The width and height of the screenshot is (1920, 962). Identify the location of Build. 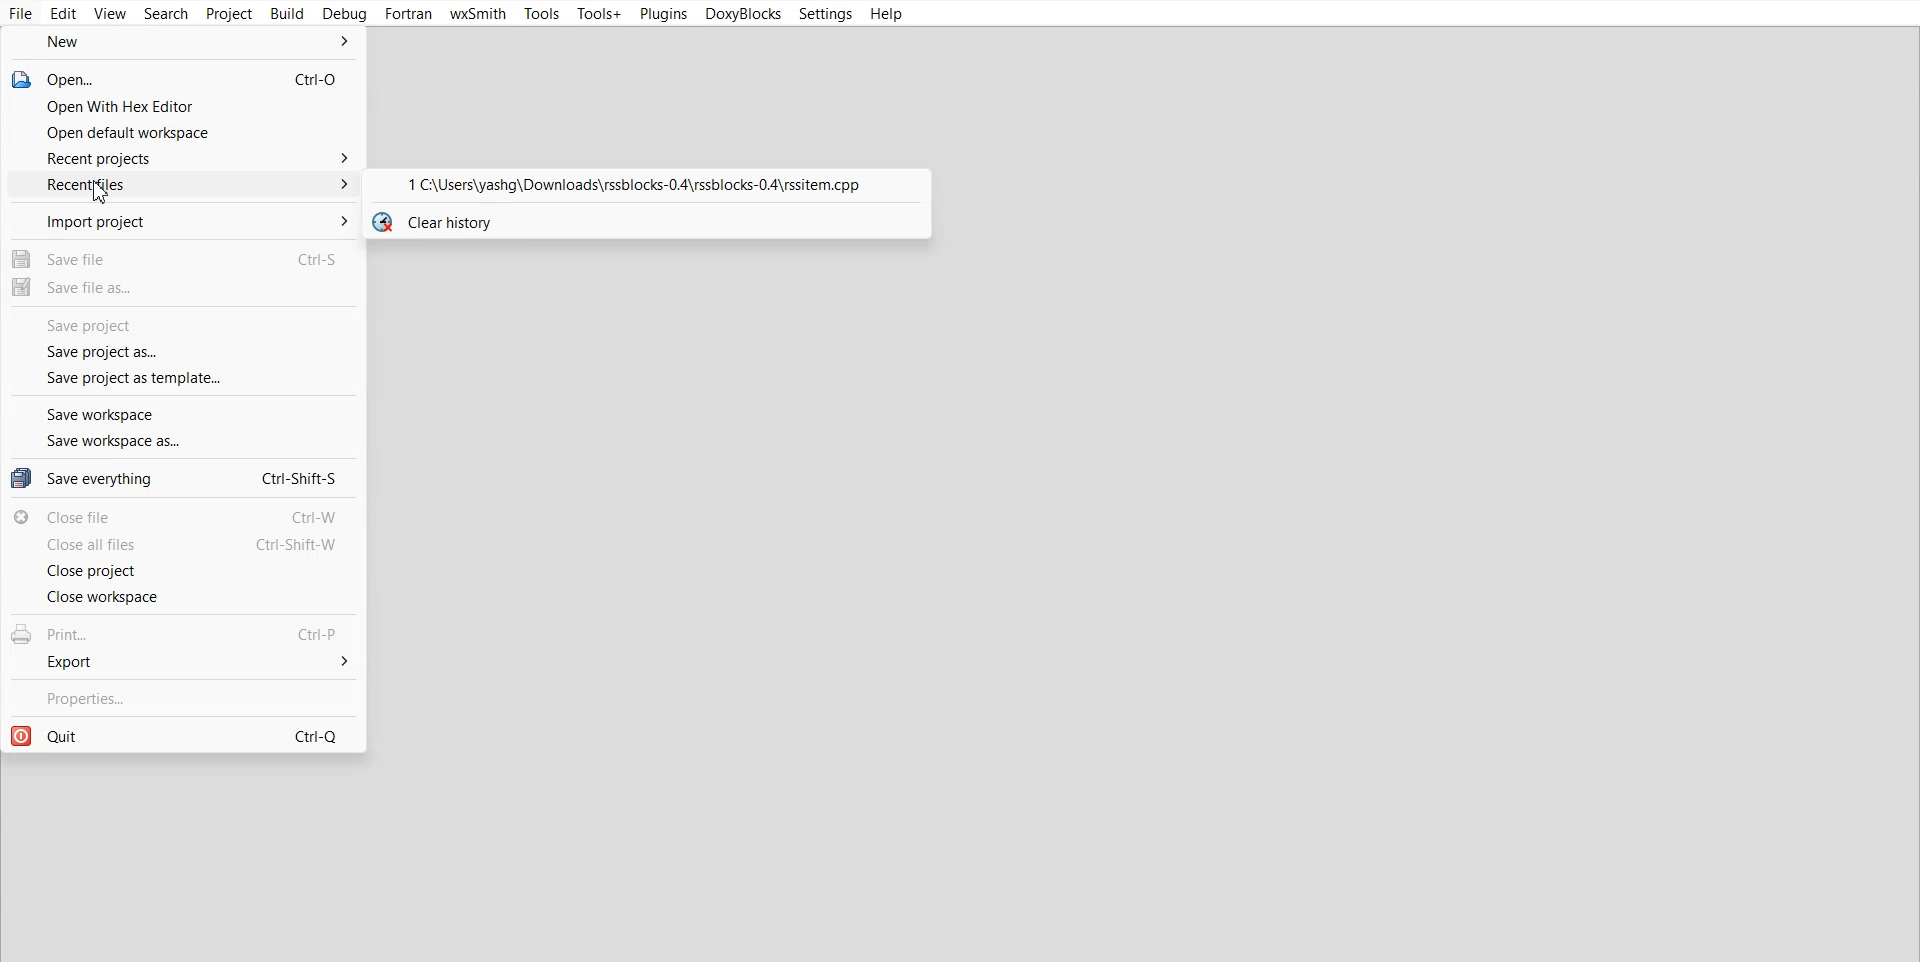
(287, 13).